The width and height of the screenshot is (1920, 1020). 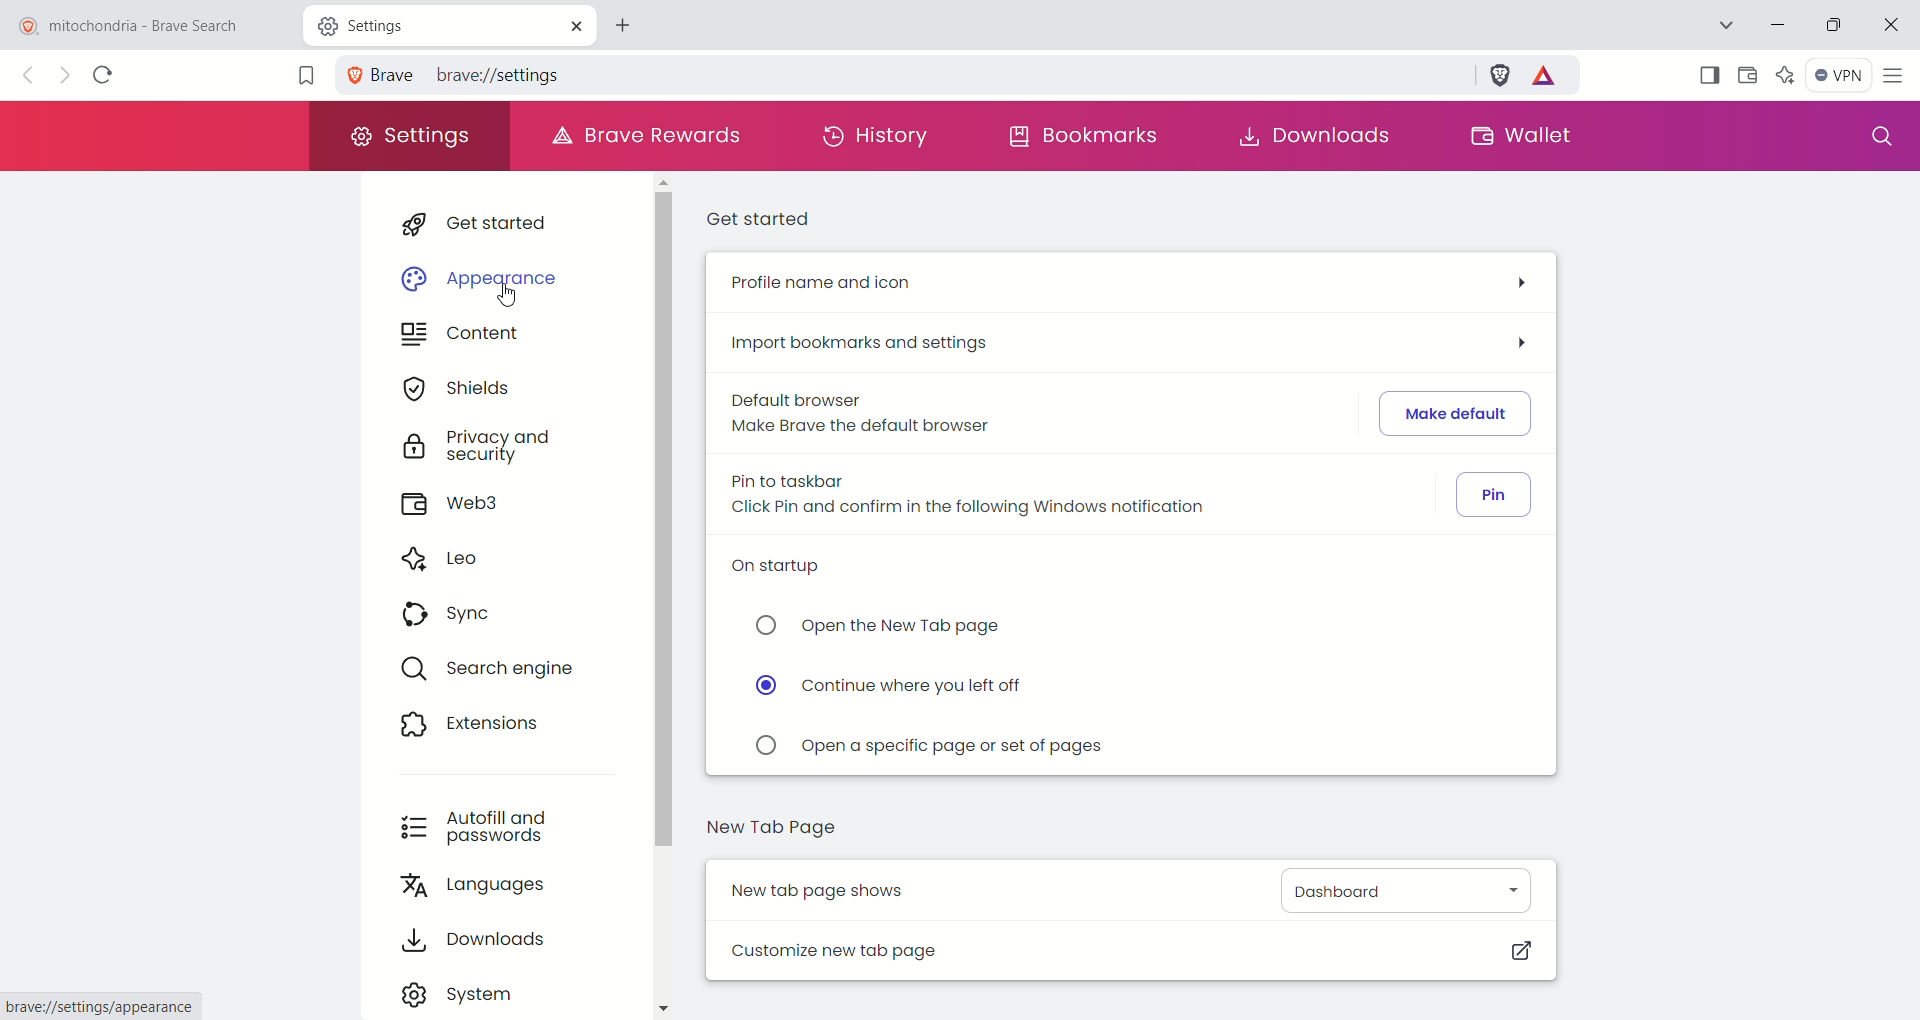 What do you see at coordinates (1456, 413) in the screenshot?
I see `make default` at bounding box center [1456, 413].